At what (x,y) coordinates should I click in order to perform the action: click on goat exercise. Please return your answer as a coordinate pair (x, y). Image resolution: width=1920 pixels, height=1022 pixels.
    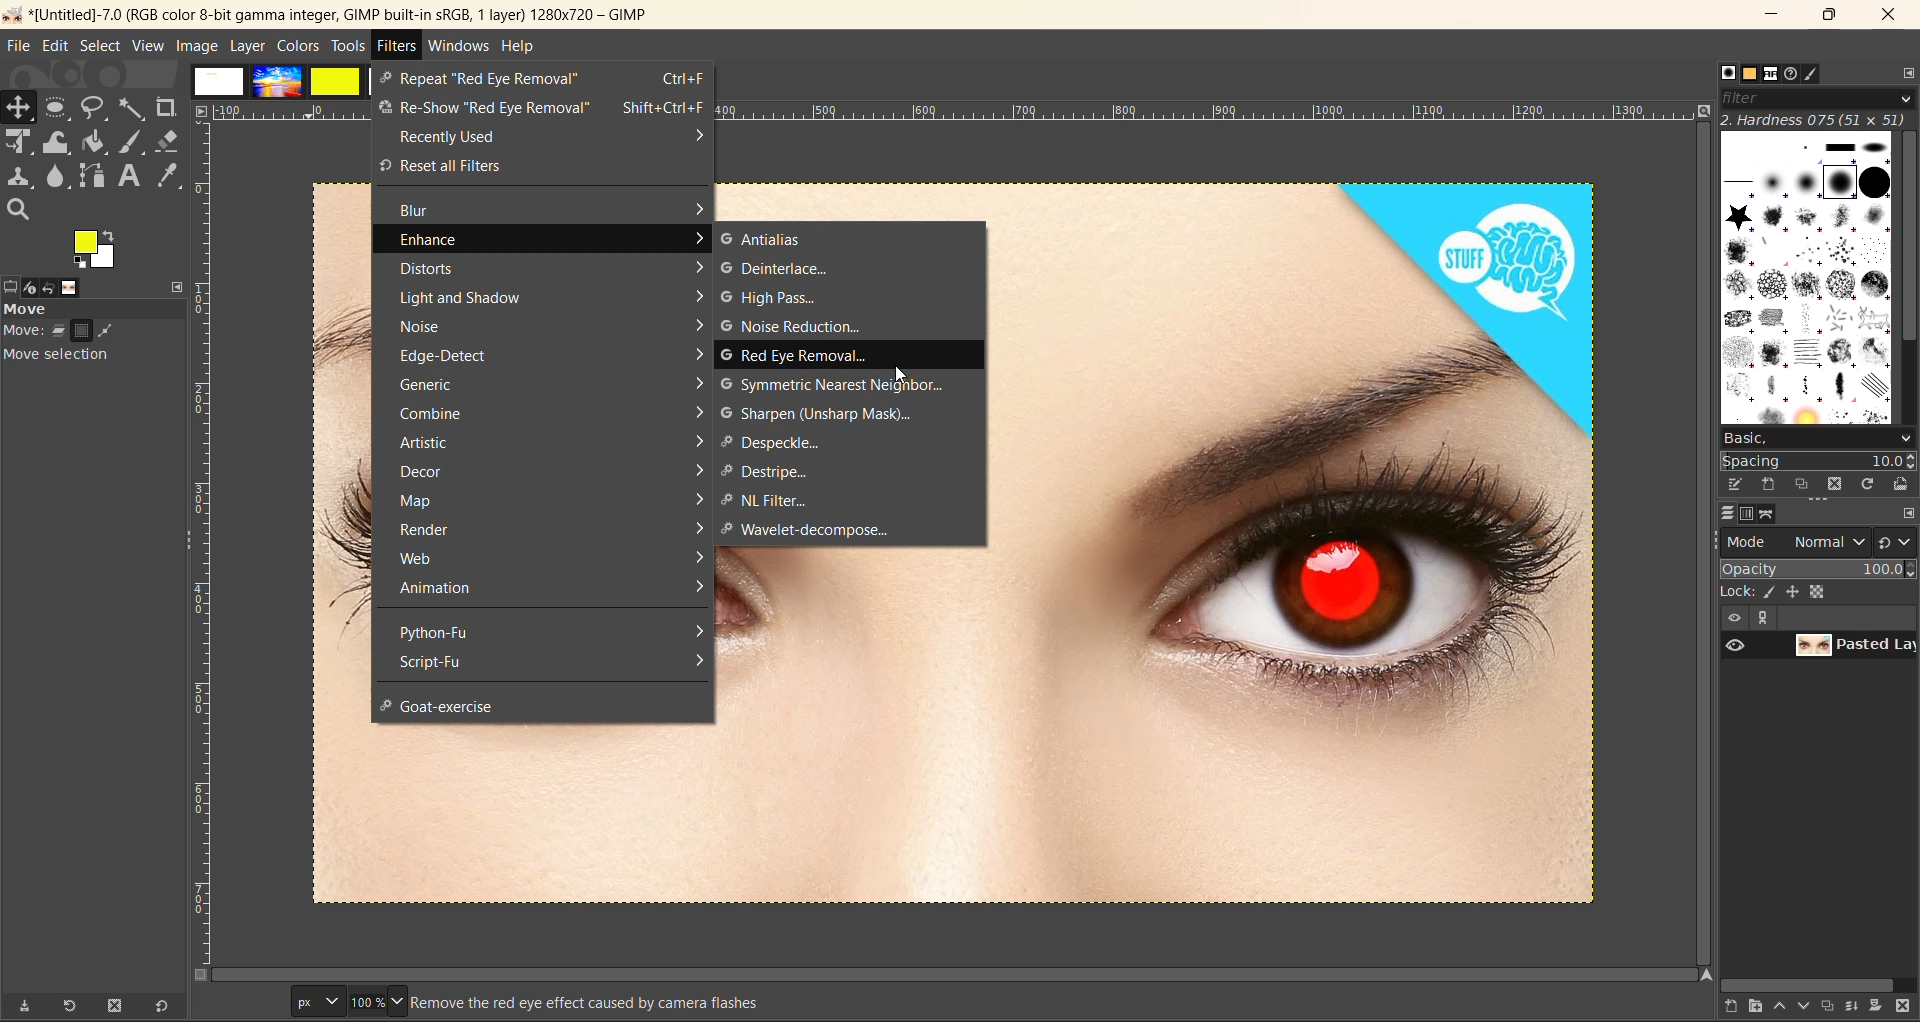
    Looking at the image, I should click on (451, 707).